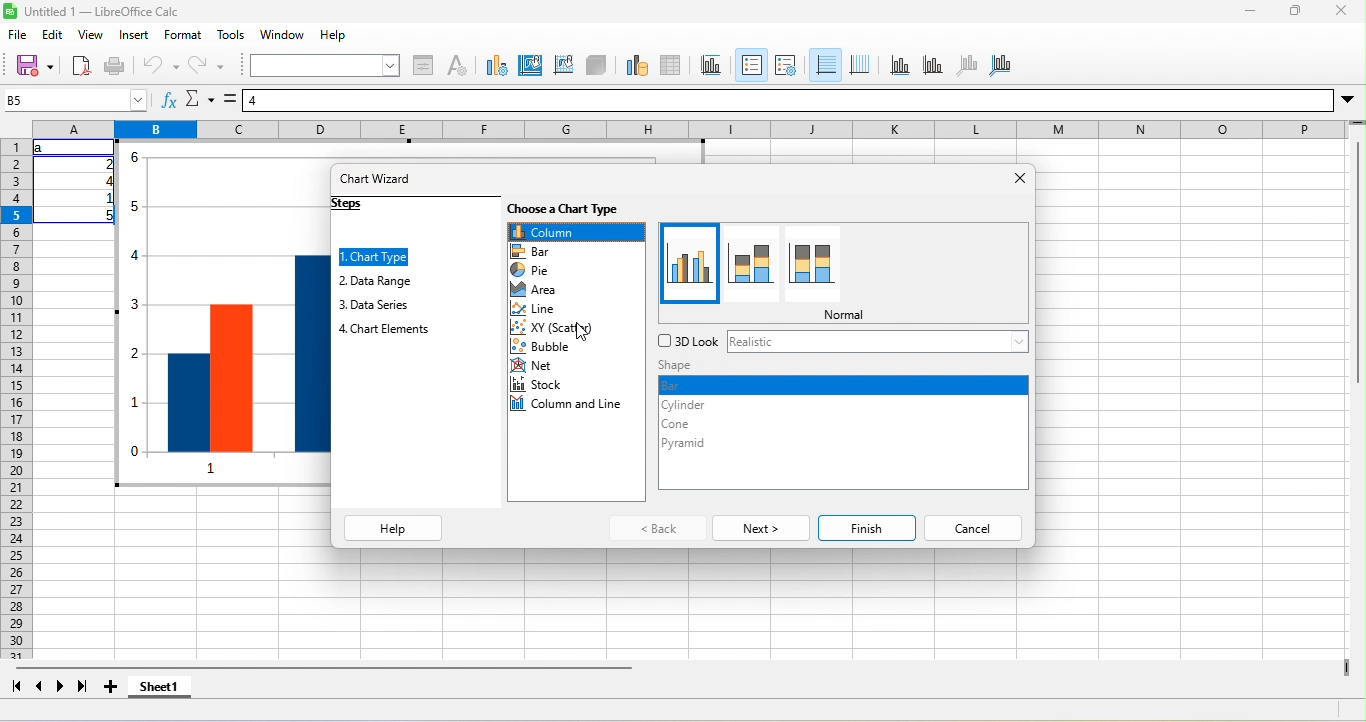 Image resolution: width=1366 pixels, height=722 pixels. What do you see at coordinates (40, 686) in the screenshot?
I see `previous sheet` at bounding box center [40, 686].